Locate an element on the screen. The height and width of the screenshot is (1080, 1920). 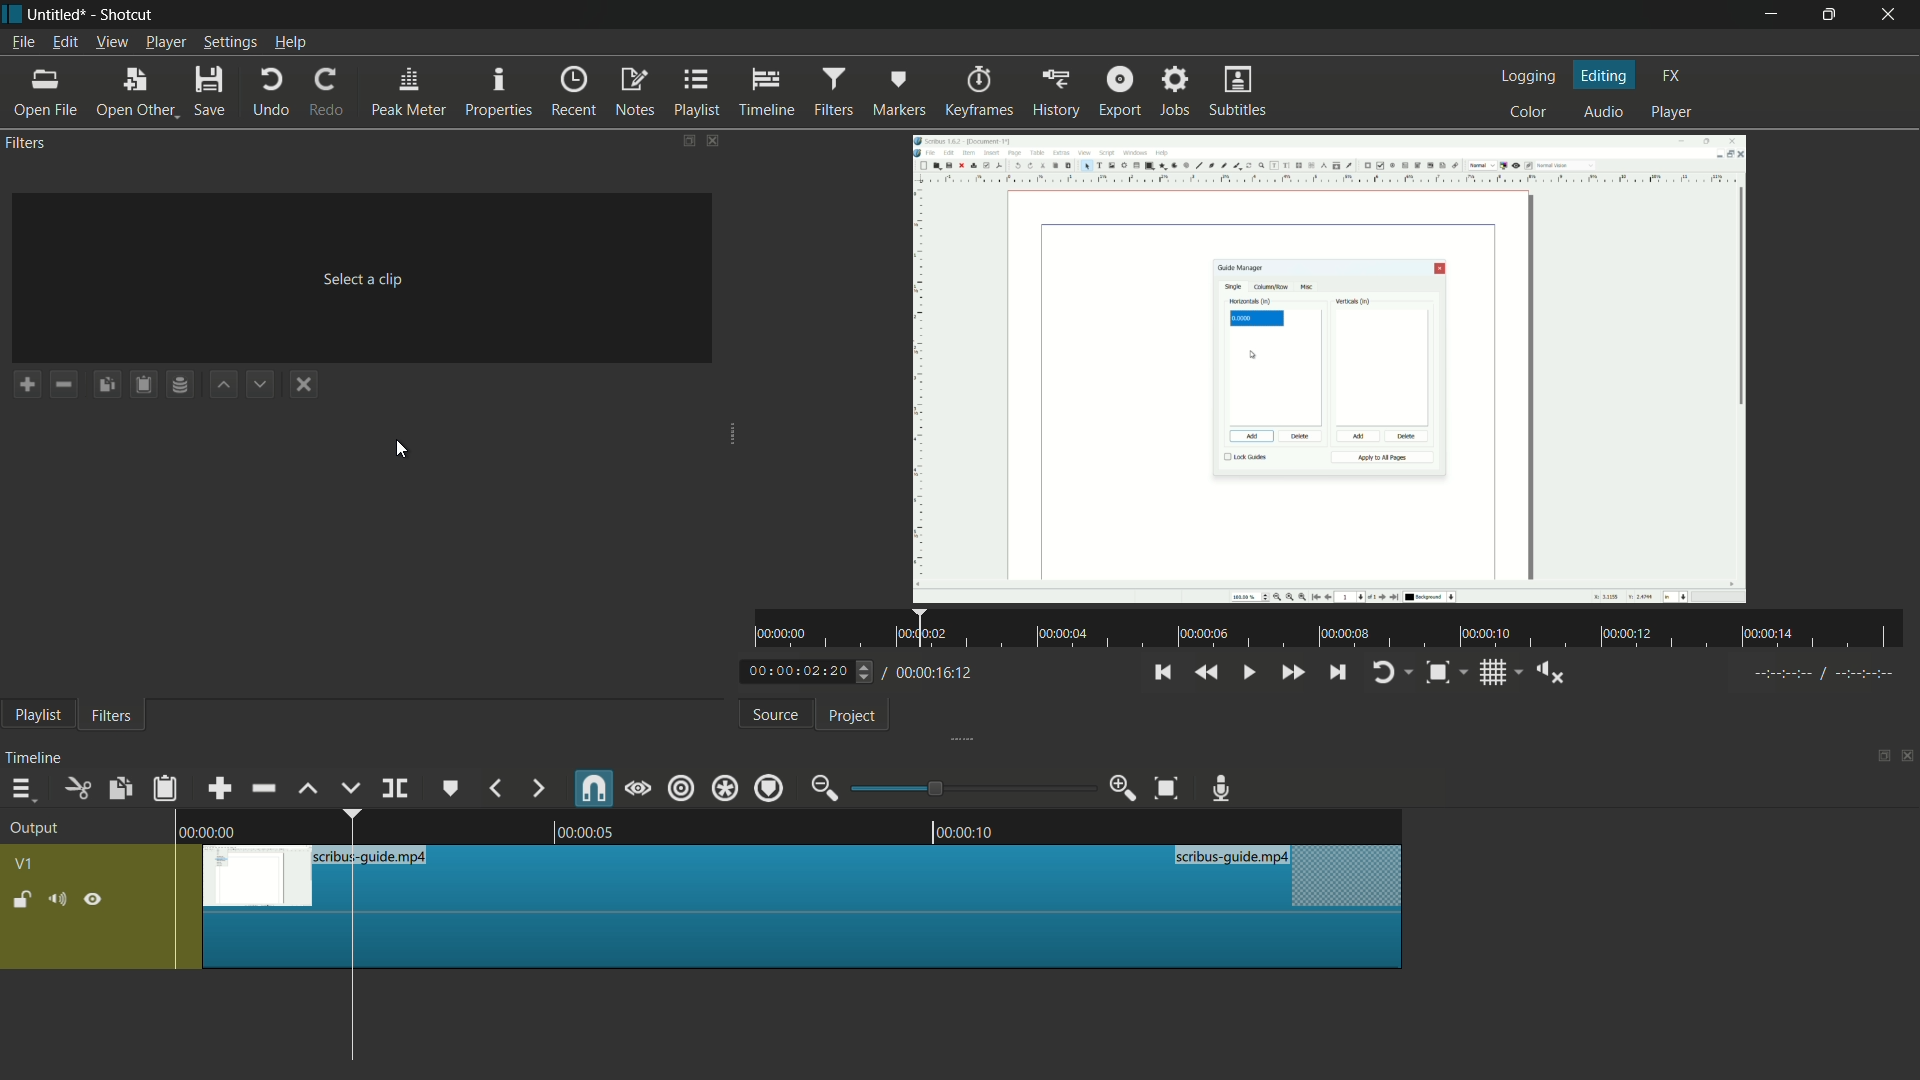
toggle grid is located at coordinates (1495, 673).